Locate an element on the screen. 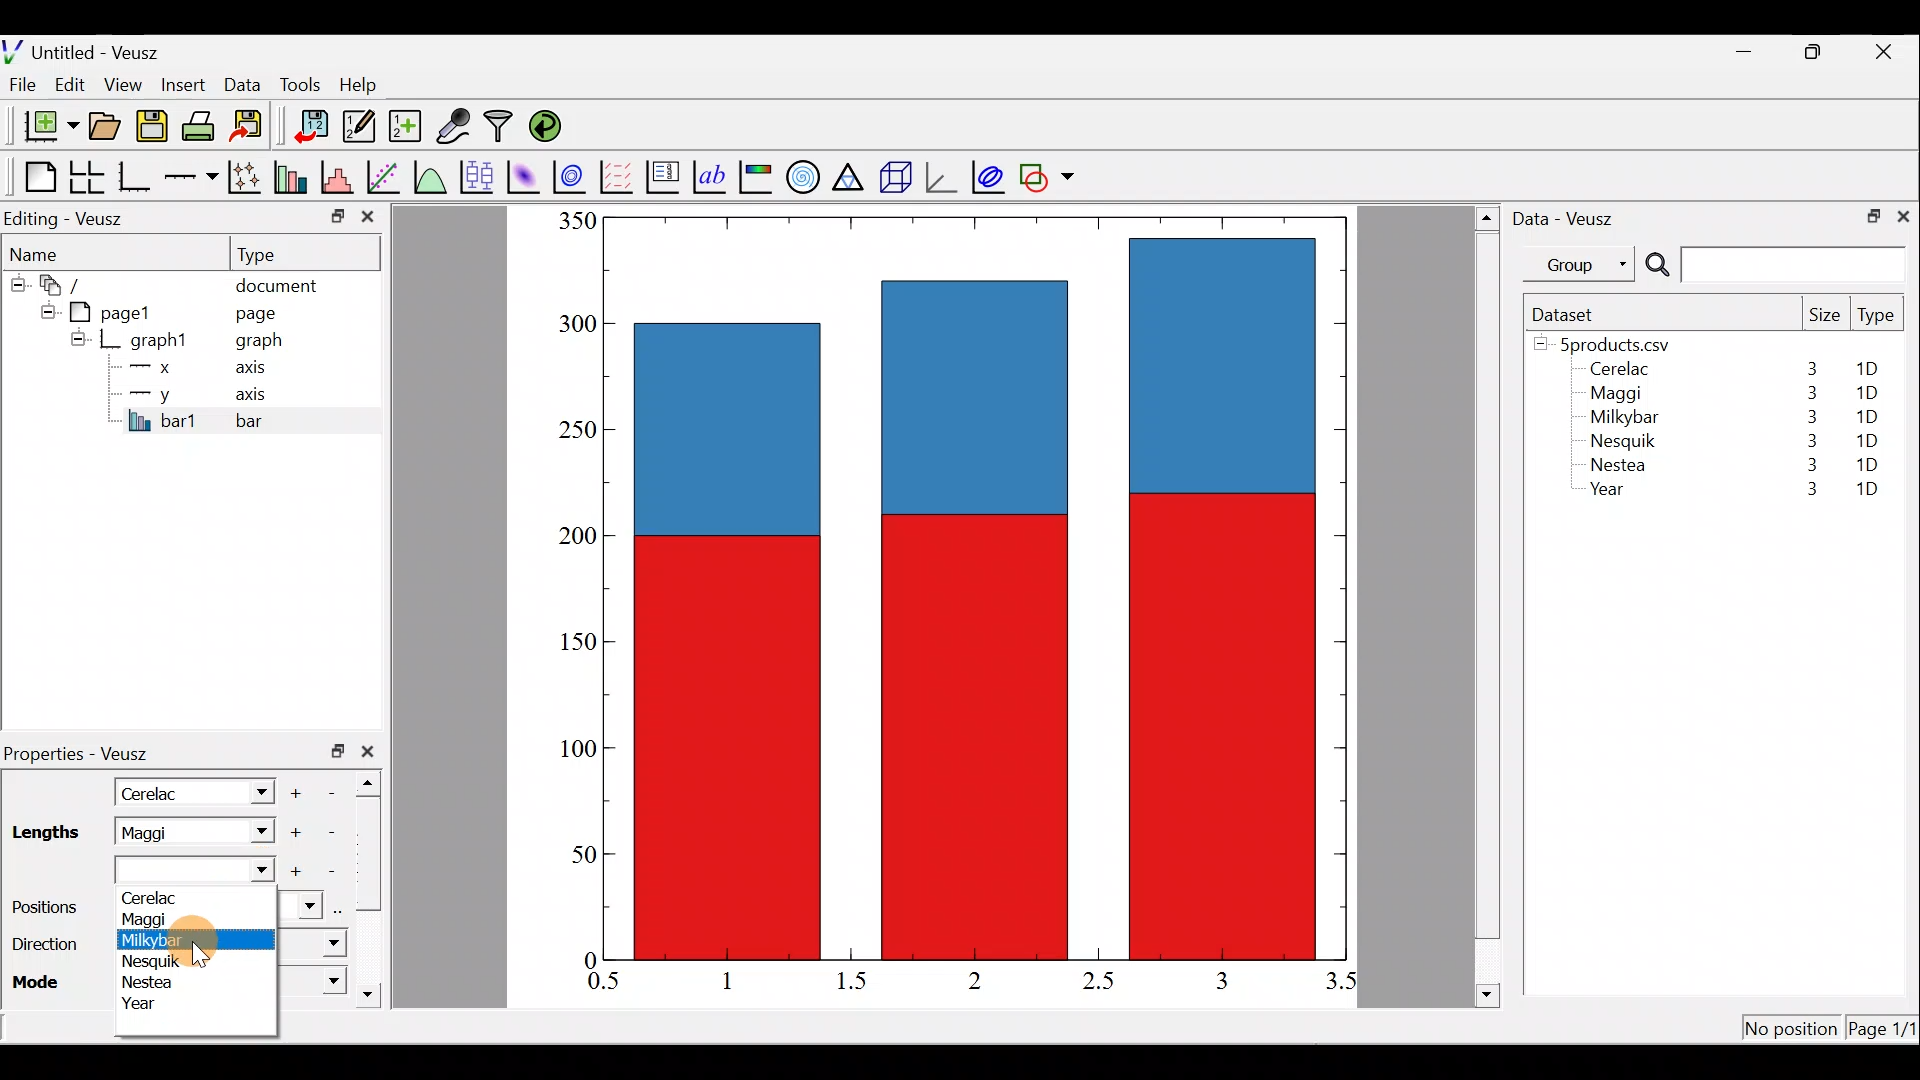  x is located at coordinates (155, 367).